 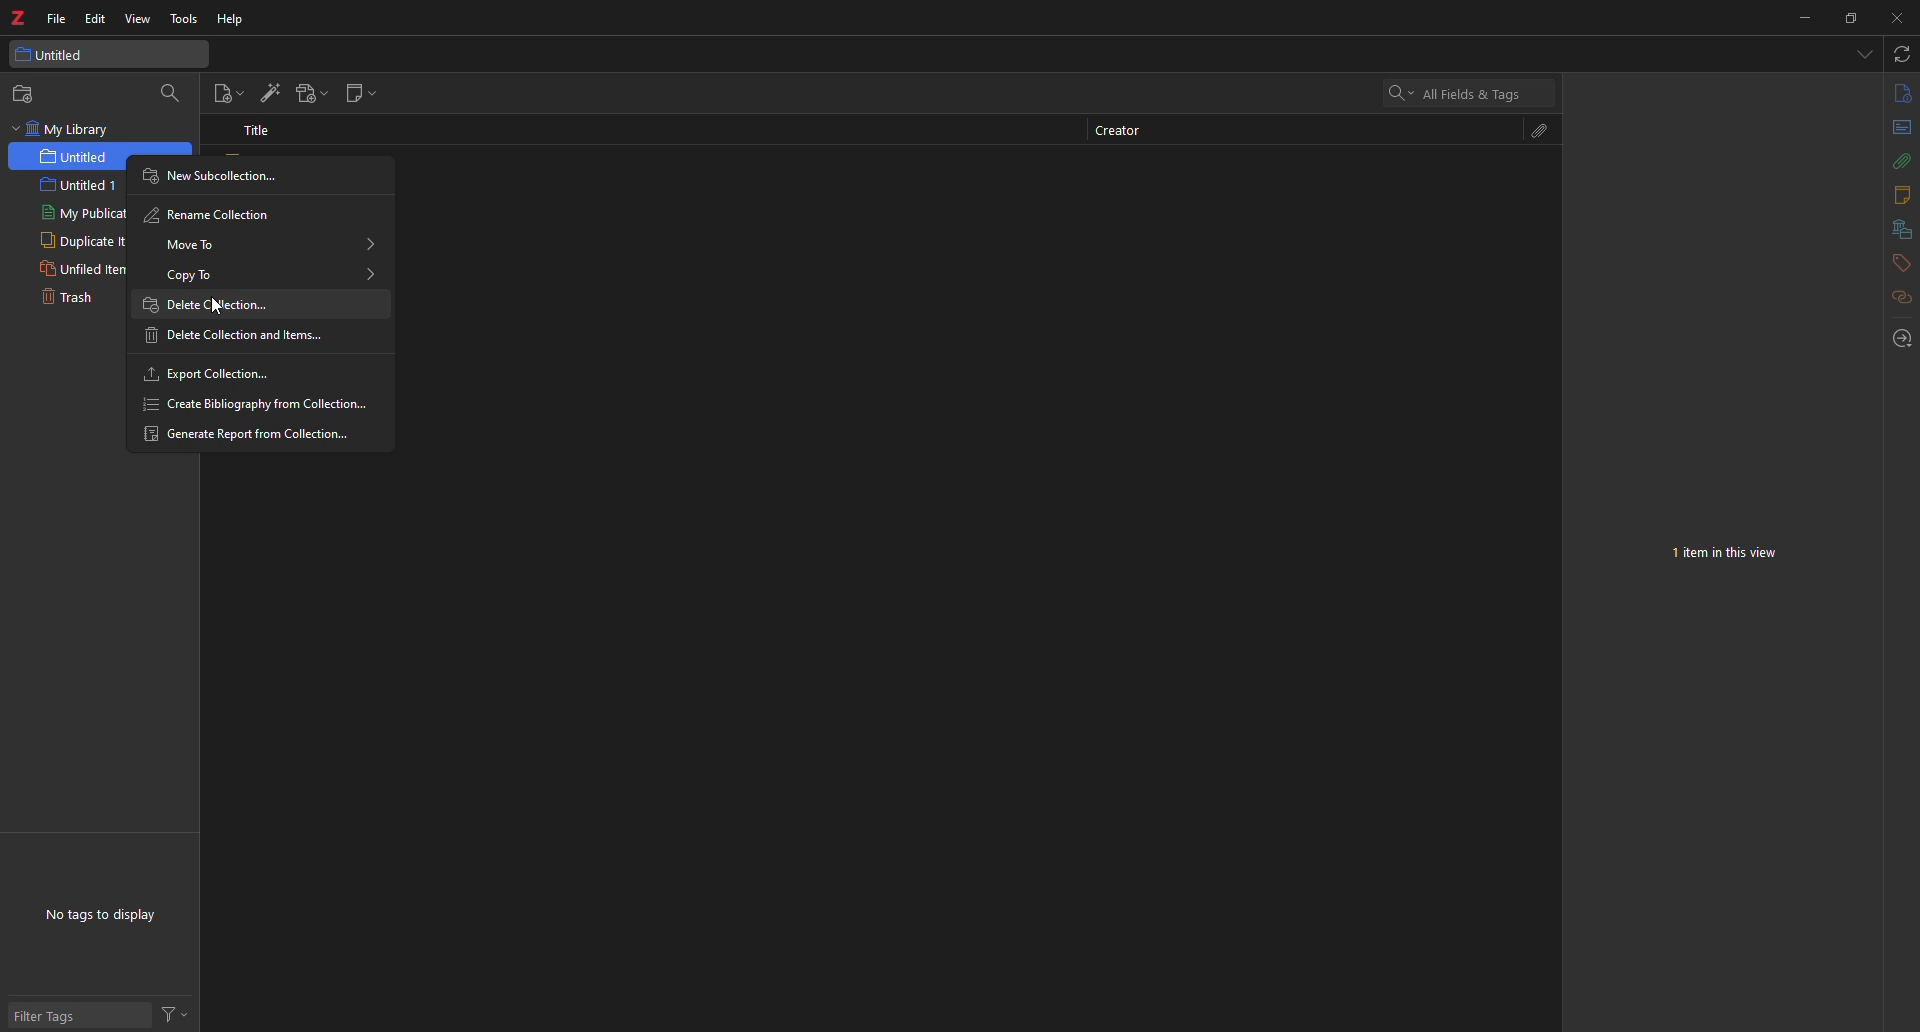 What do you see at coordinates (178, 1014) in the screenshot?
I see `actions` at bounding box center [178, 1014].